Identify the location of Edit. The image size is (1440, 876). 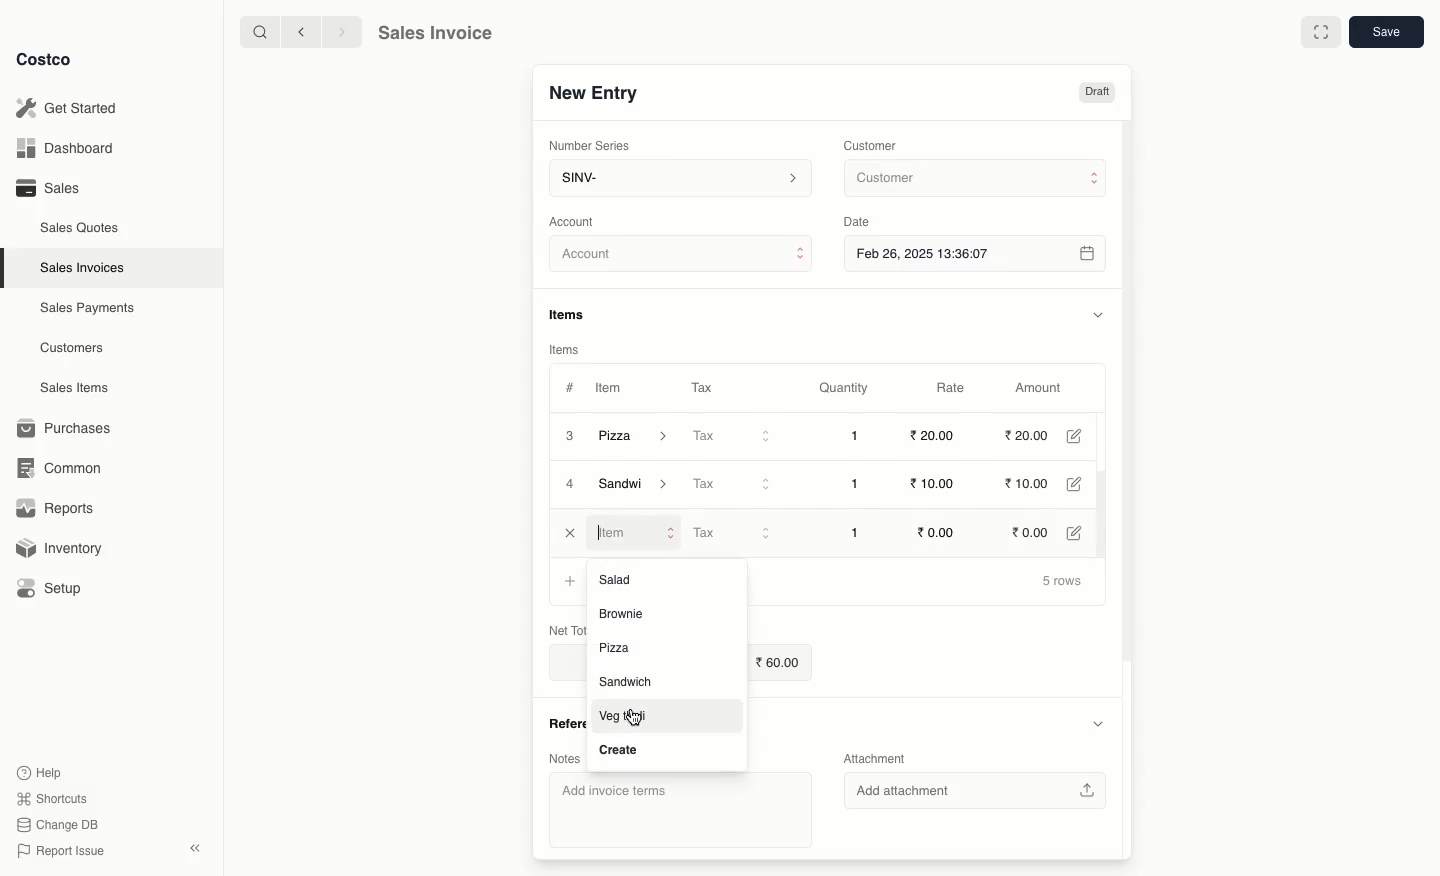
(1083, 532).